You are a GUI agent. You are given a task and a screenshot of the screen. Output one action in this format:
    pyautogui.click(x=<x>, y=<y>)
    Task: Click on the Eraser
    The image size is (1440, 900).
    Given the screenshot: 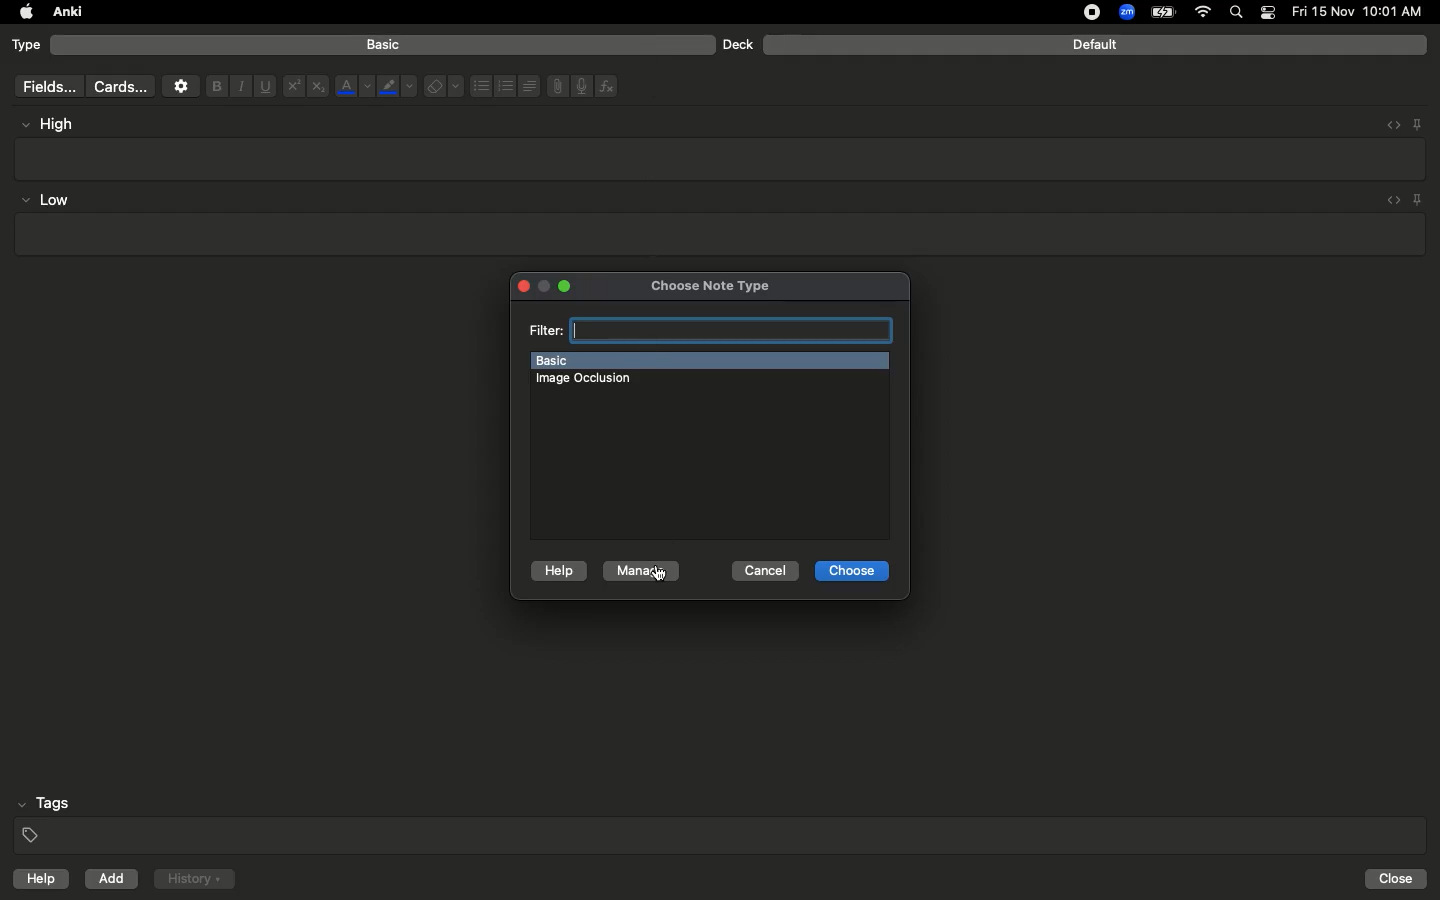 What is the action you would take?
    pyautogui.click(x=443, y=87)
    